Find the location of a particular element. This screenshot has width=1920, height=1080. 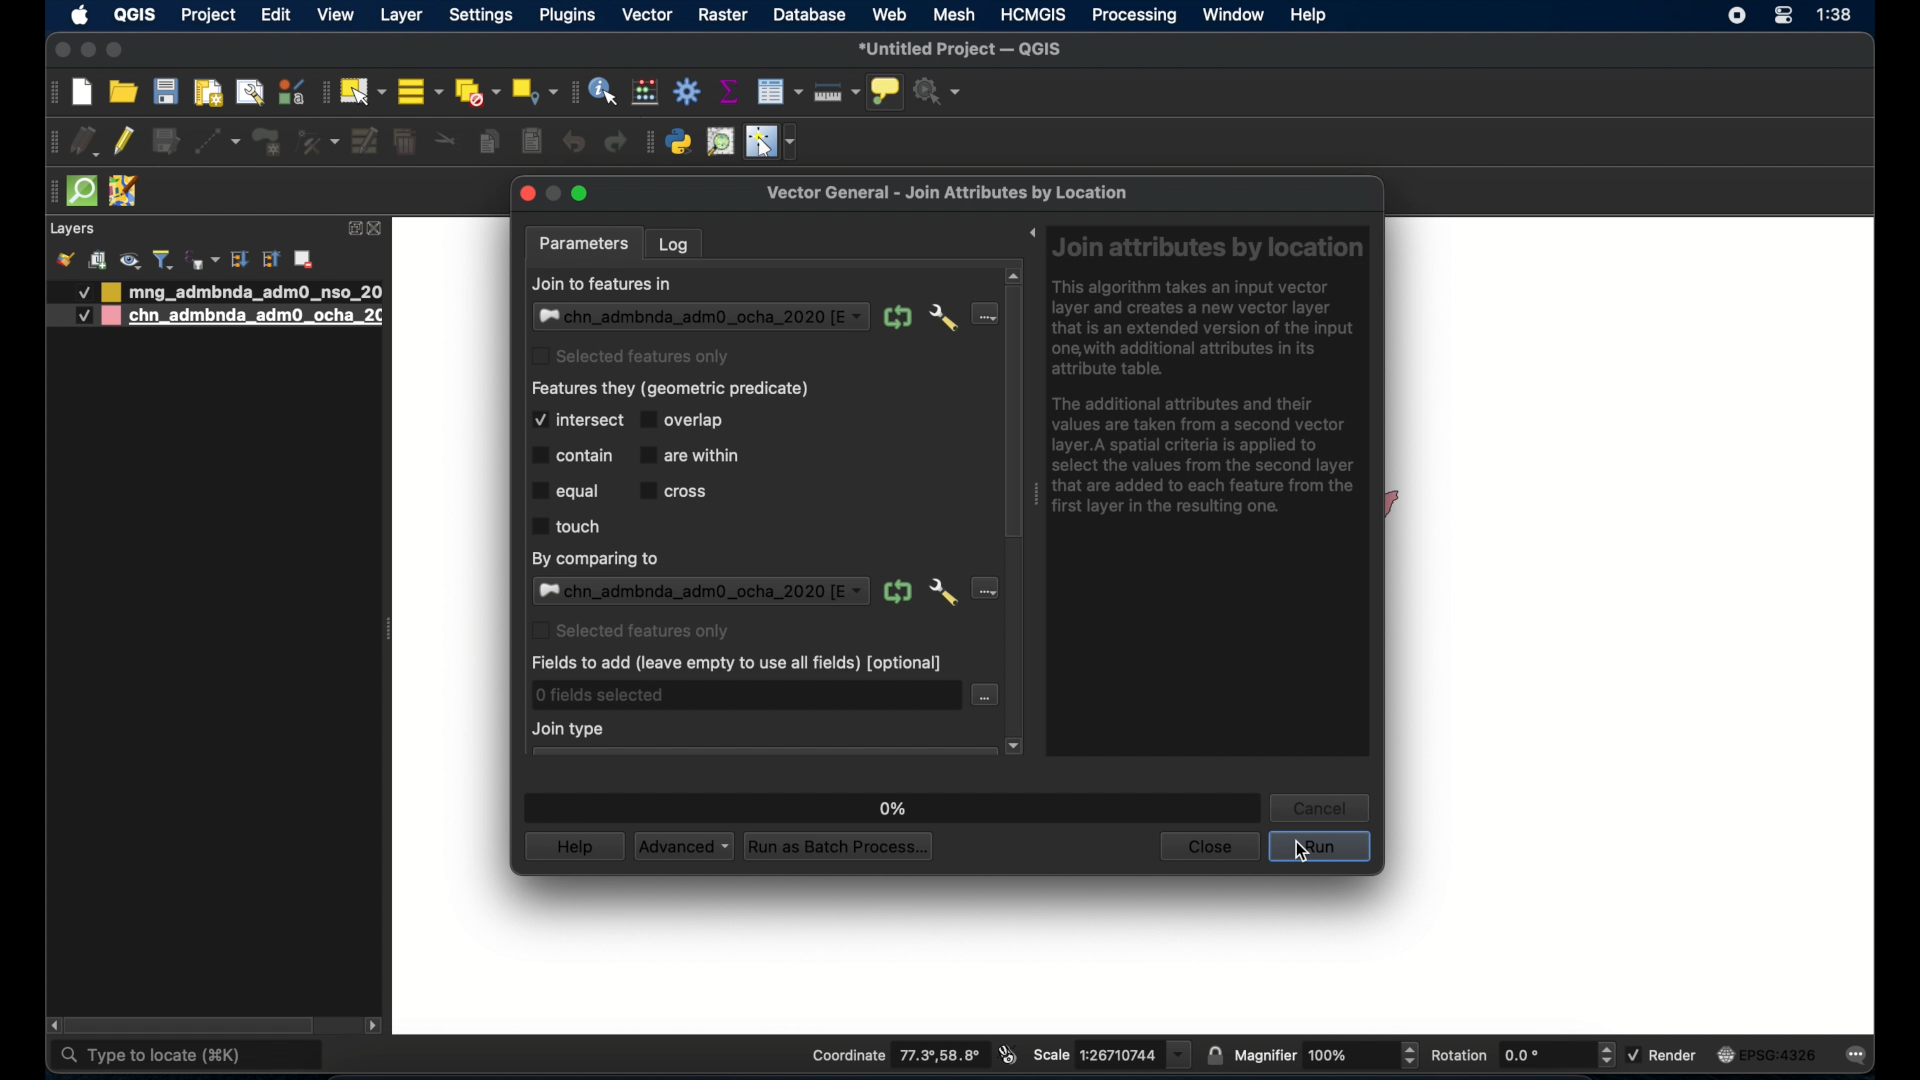

open layer styling panel is located at coordinates (65, 260).